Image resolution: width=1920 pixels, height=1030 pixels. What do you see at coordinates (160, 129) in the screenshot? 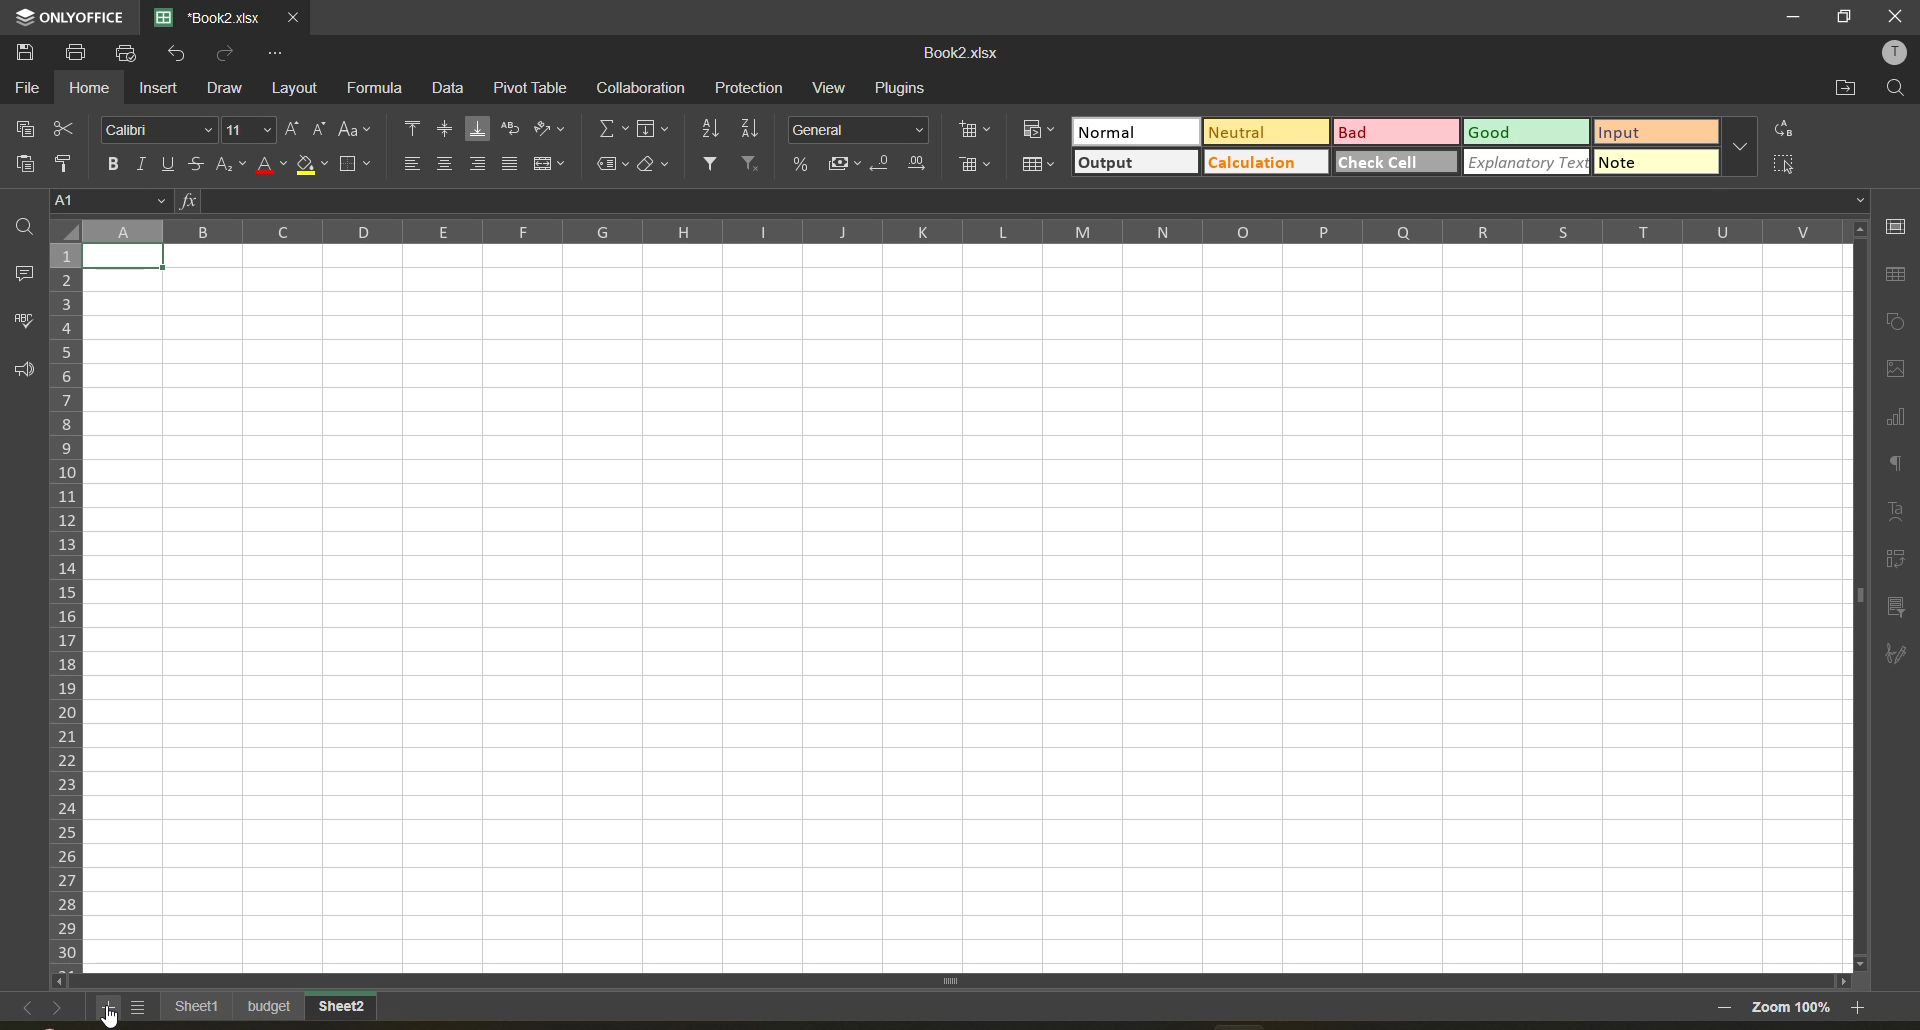
I see `font style` at bounding box center [160, 129].